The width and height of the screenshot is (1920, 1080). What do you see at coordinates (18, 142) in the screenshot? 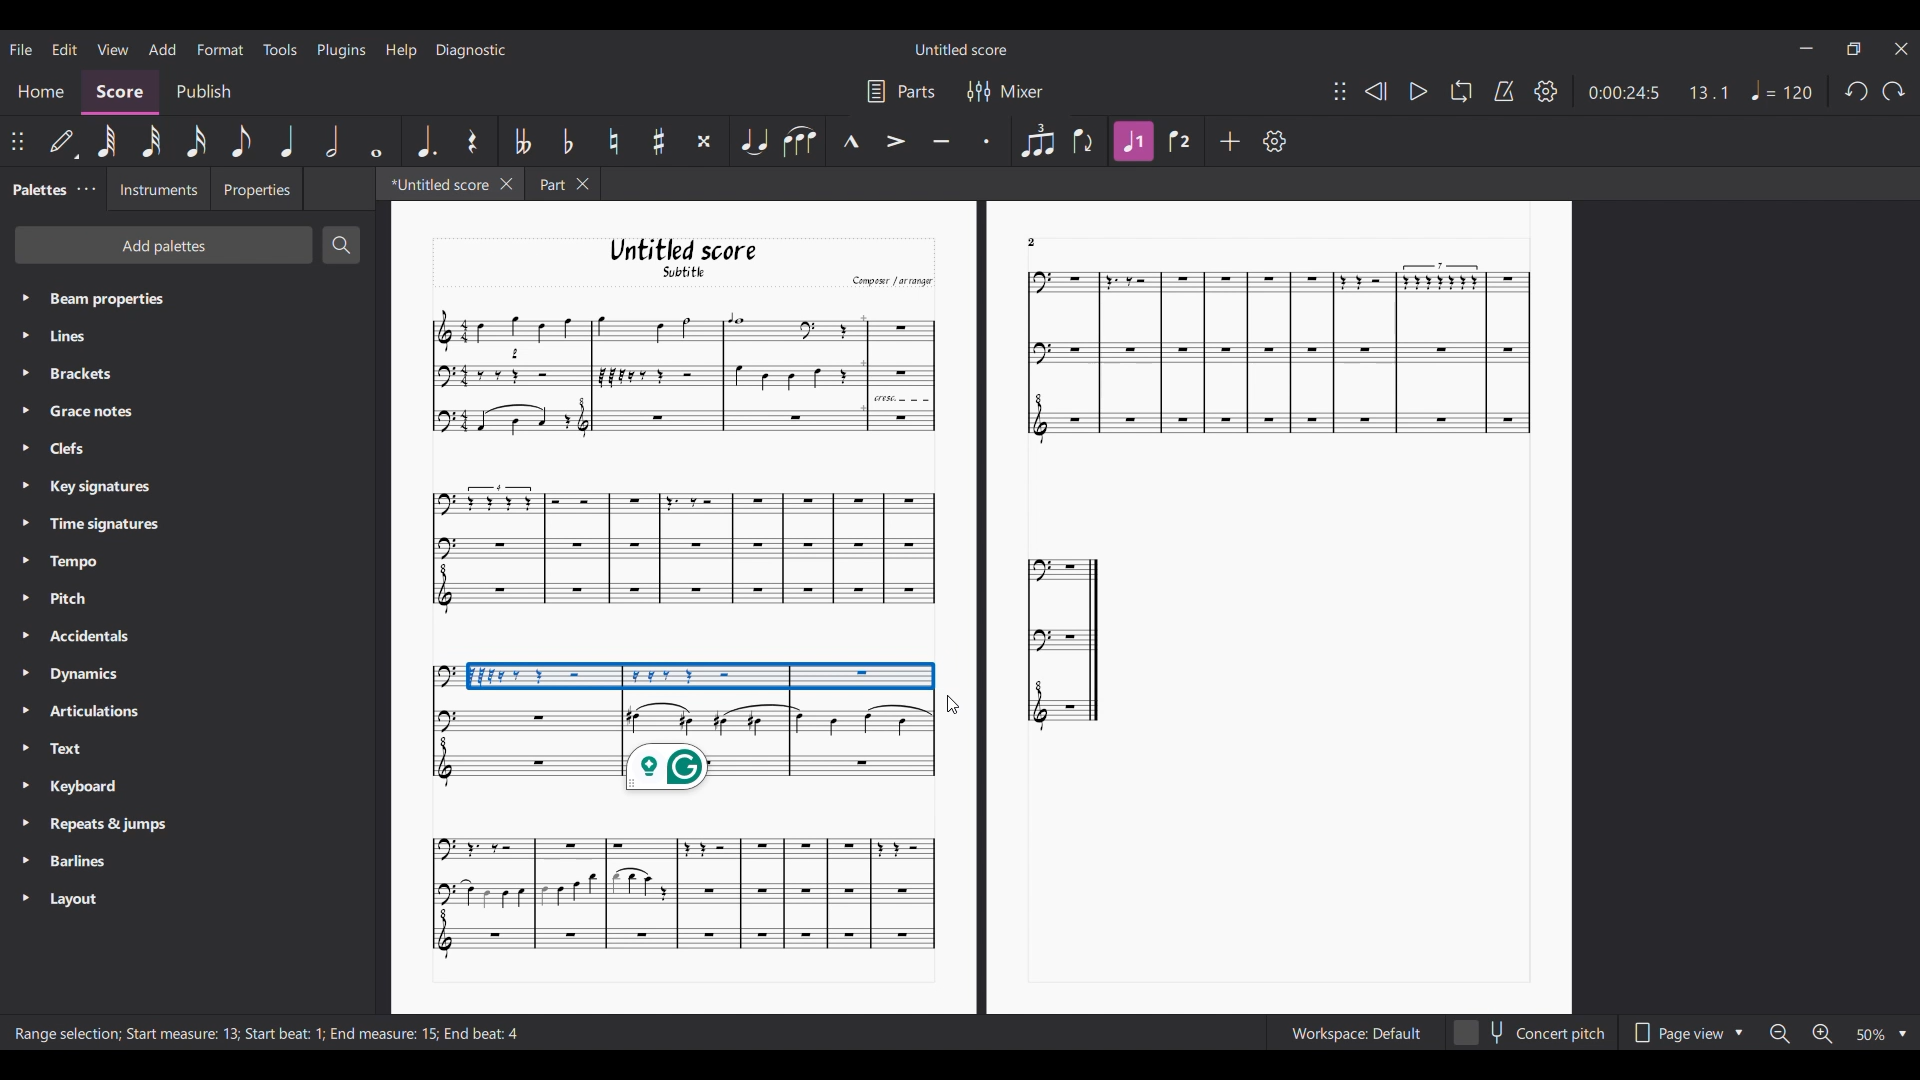
I see `Change position` at bounding box center [18, 142].